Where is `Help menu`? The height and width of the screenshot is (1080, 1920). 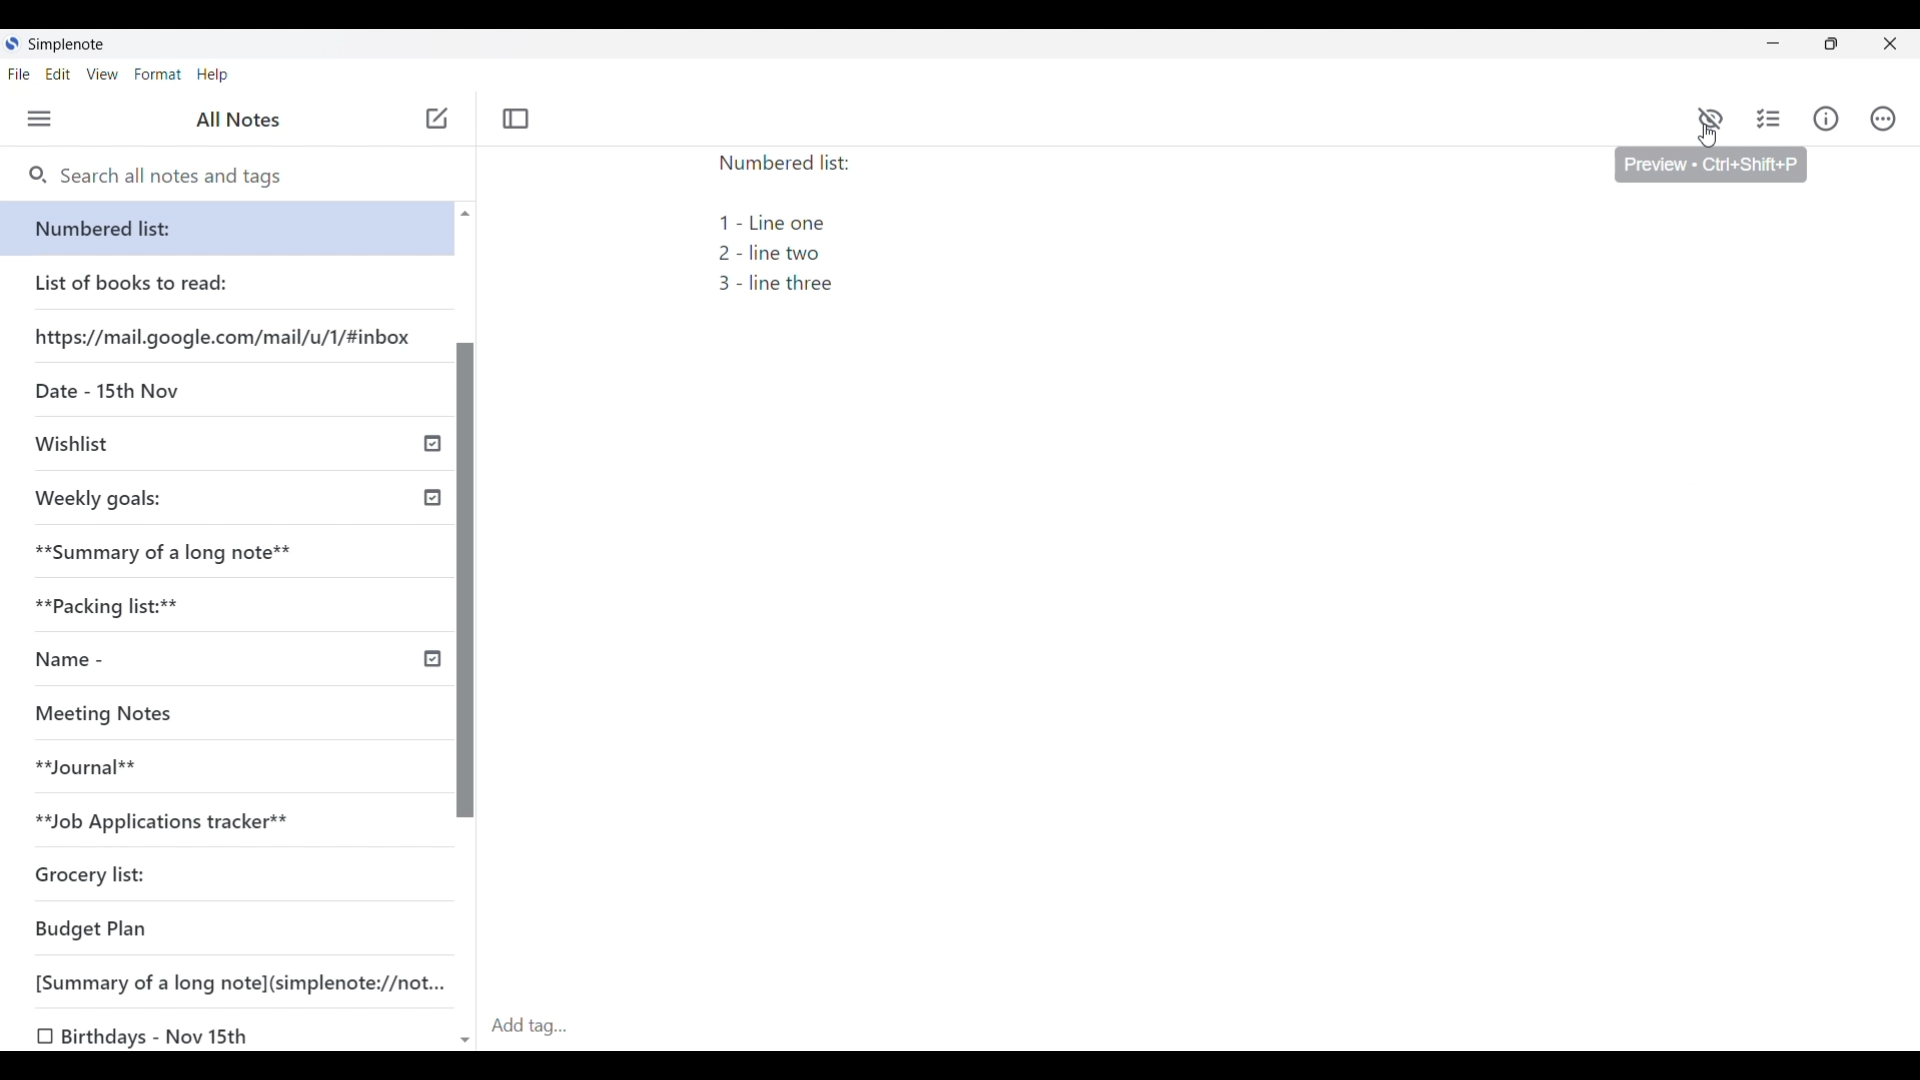
Help menu is located at coordinates (212, 76).